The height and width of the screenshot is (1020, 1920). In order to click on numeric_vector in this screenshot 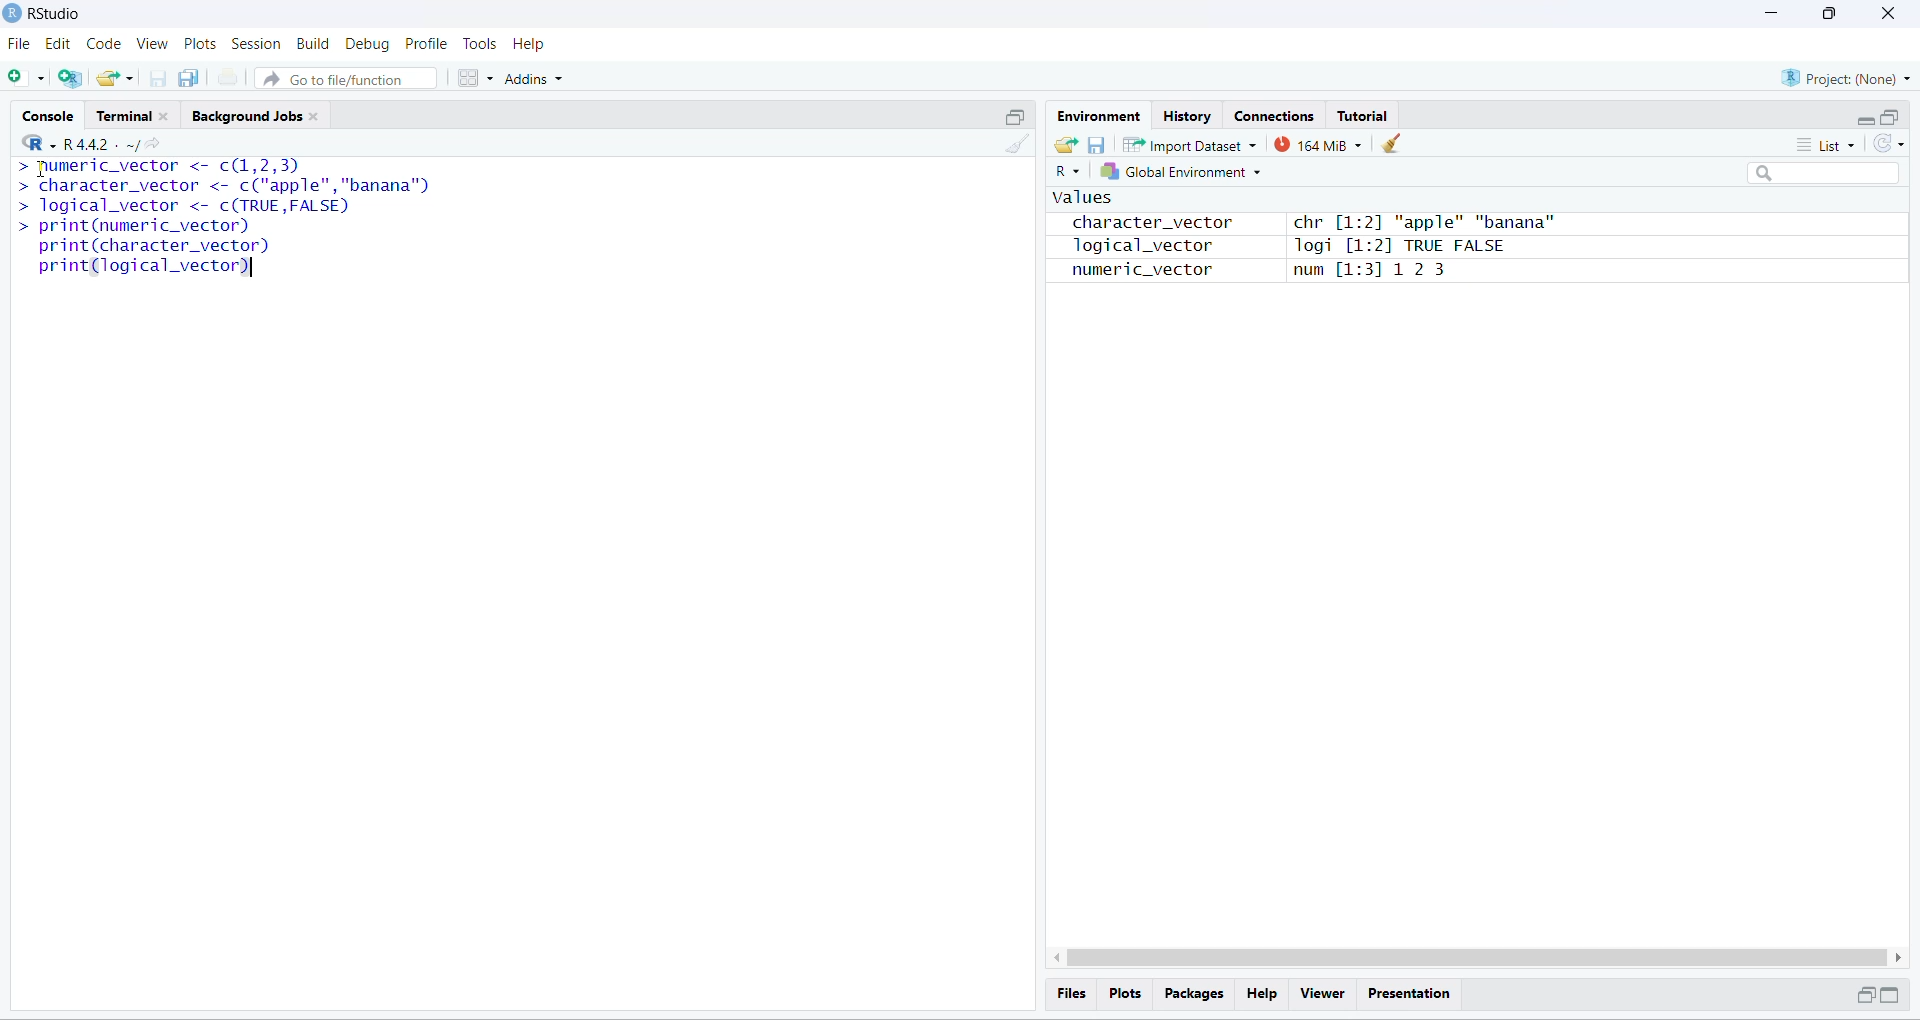, I will do `click(1130, 271)`.